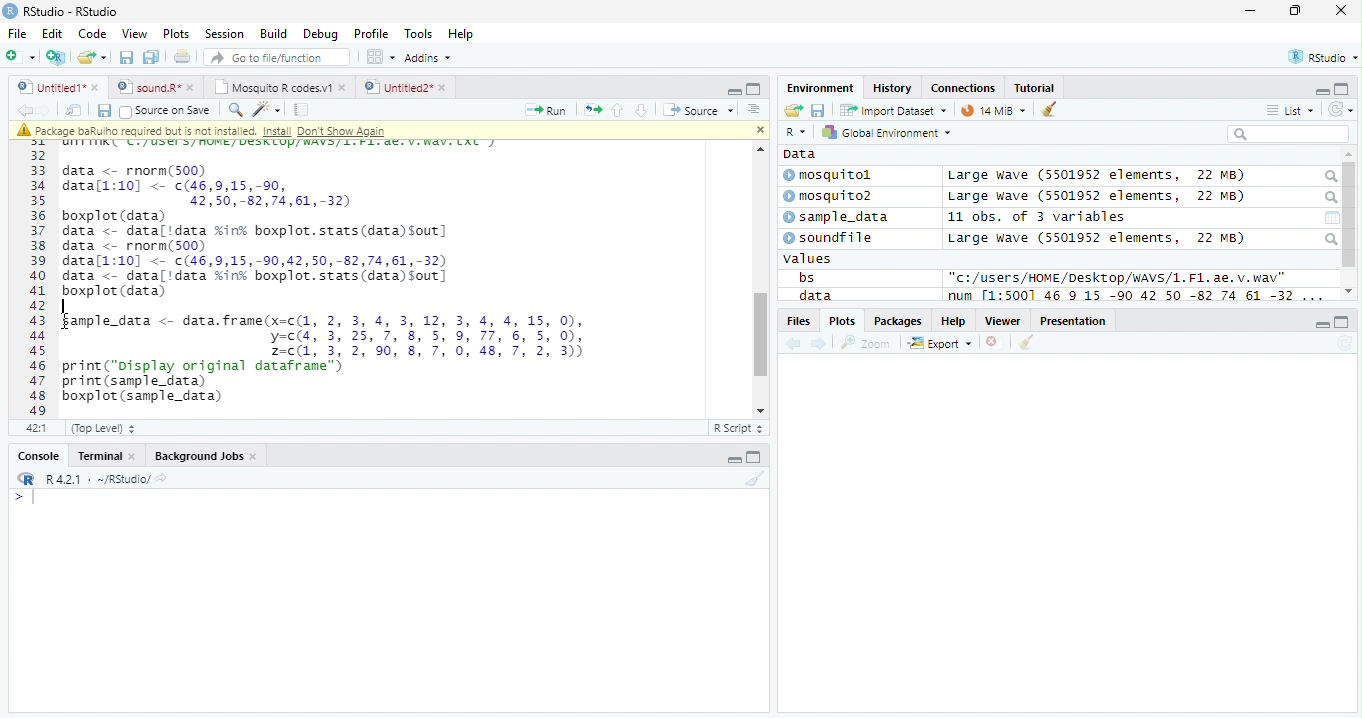 The width and height of the screenshot is (1362, 718). Describe the element at coordinates (267, 110) in the screenshot. I see `code tools` at that location.